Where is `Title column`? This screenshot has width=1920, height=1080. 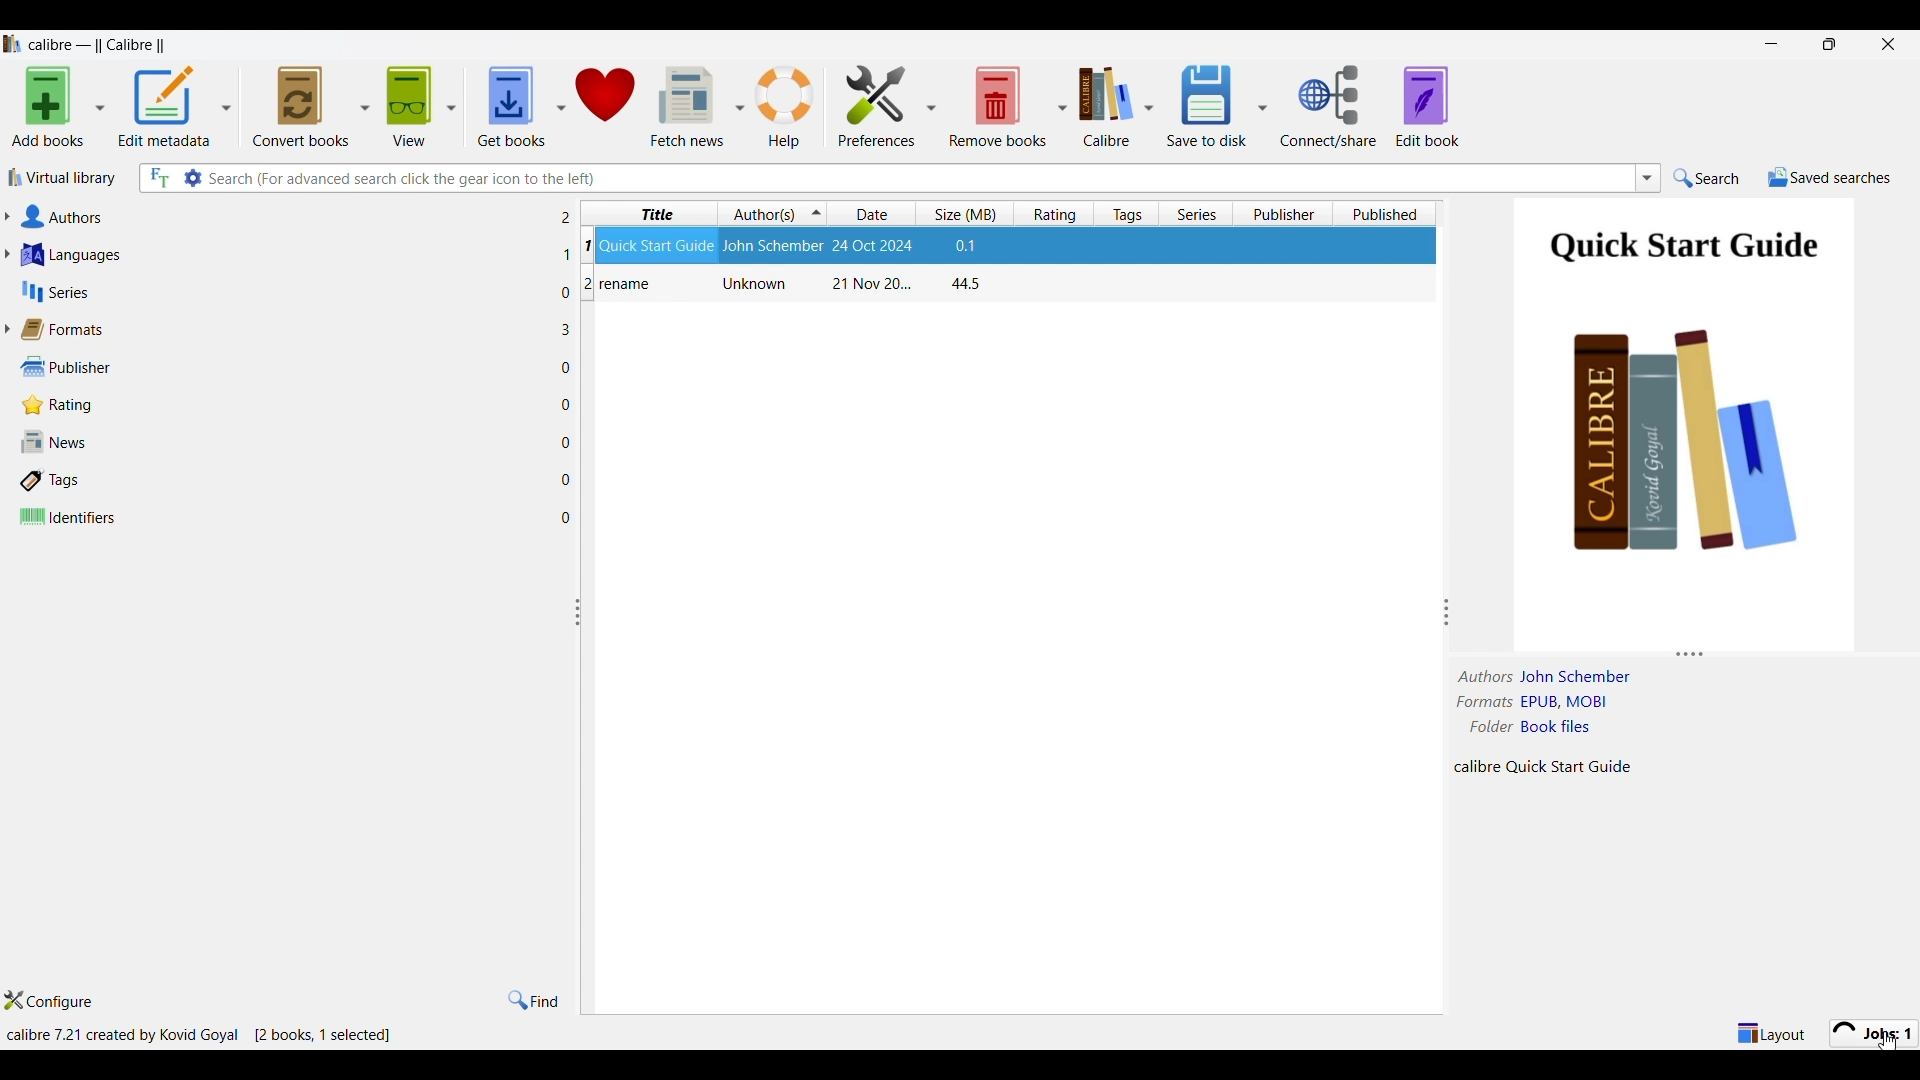
Title column is located at coordinates (649, 214).